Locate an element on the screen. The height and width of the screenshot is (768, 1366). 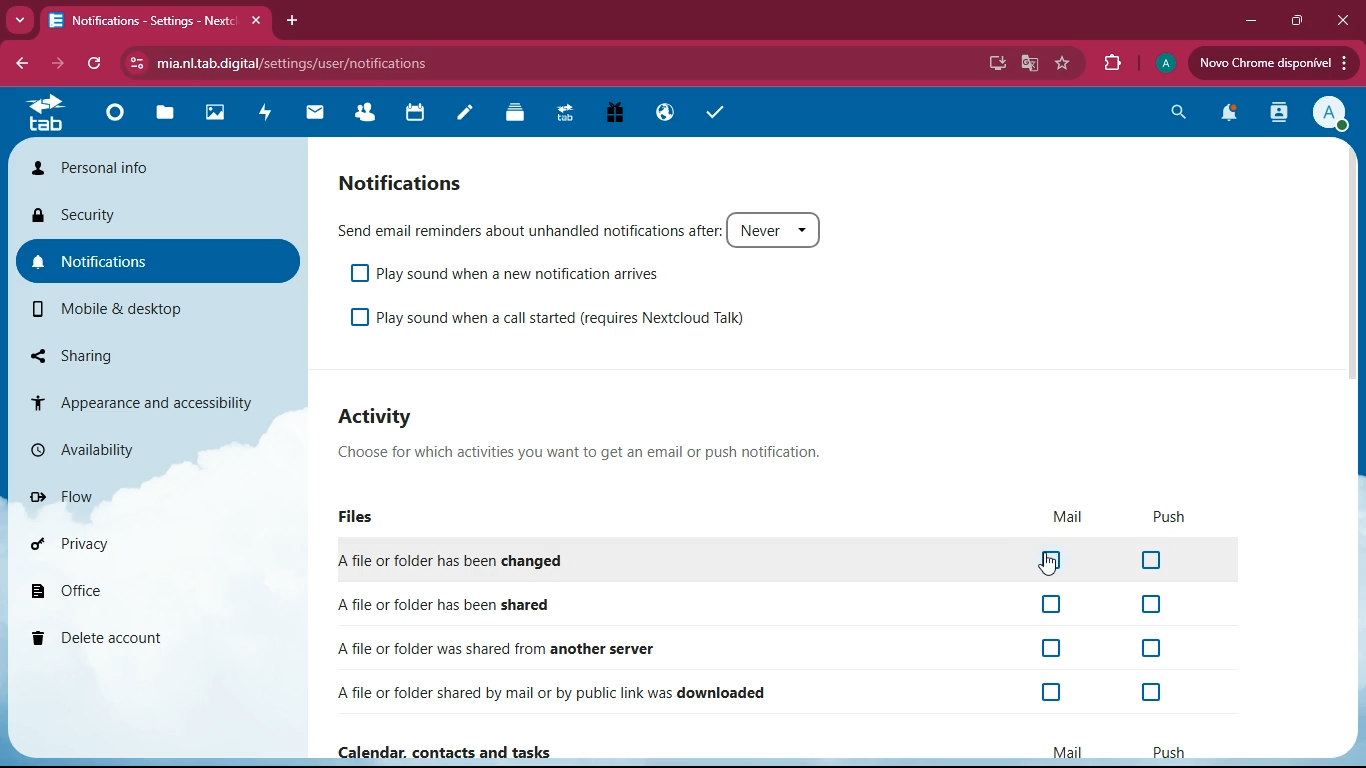
maximize is located at coordinates (1299, 21).